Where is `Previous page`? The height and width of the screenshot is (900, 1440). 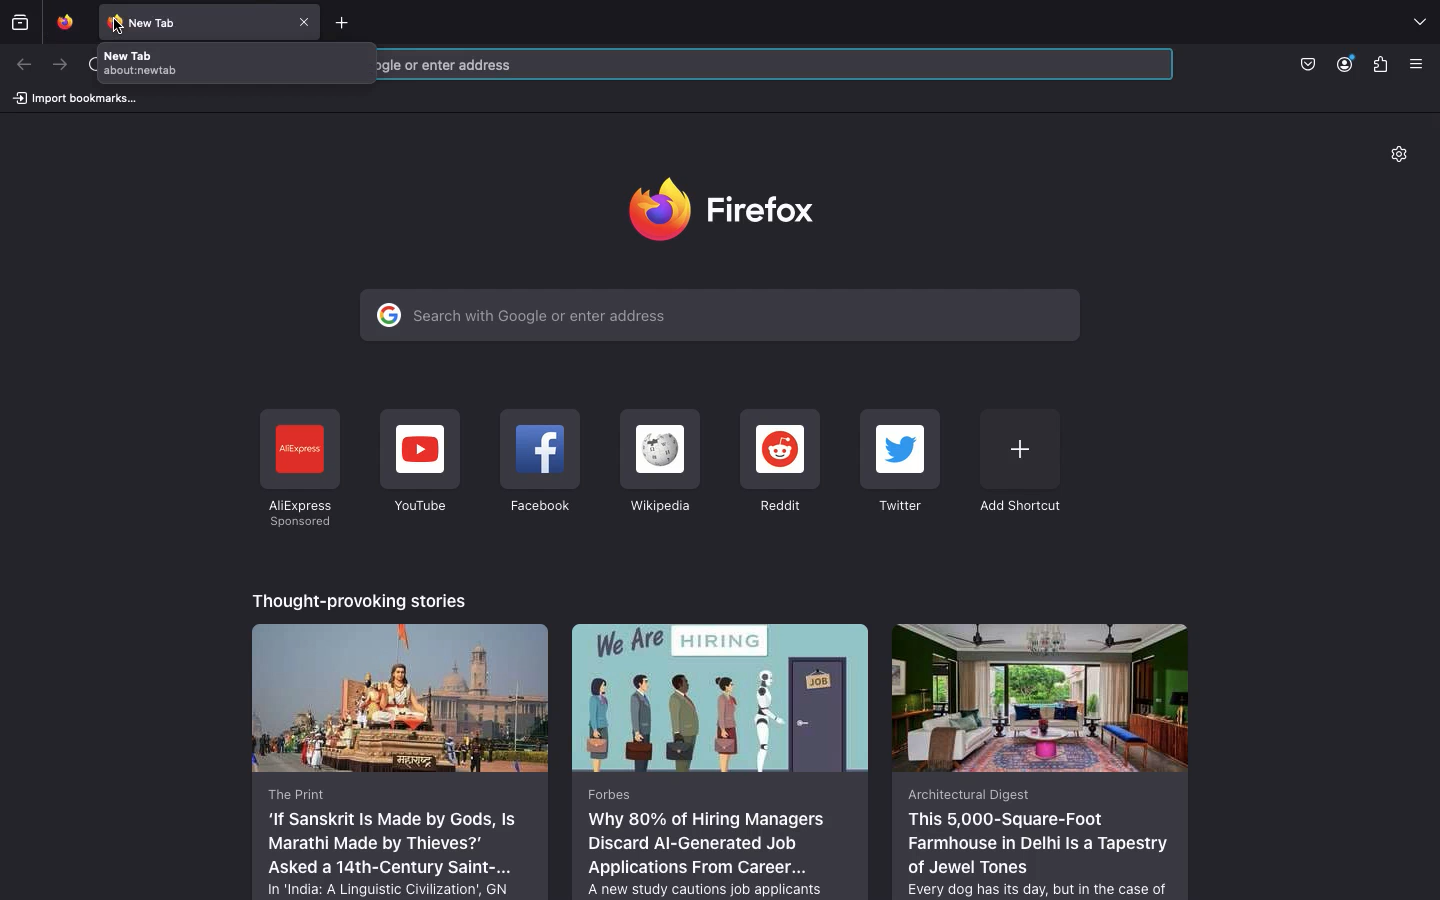 Previous page is located at coordinates (25, 65).